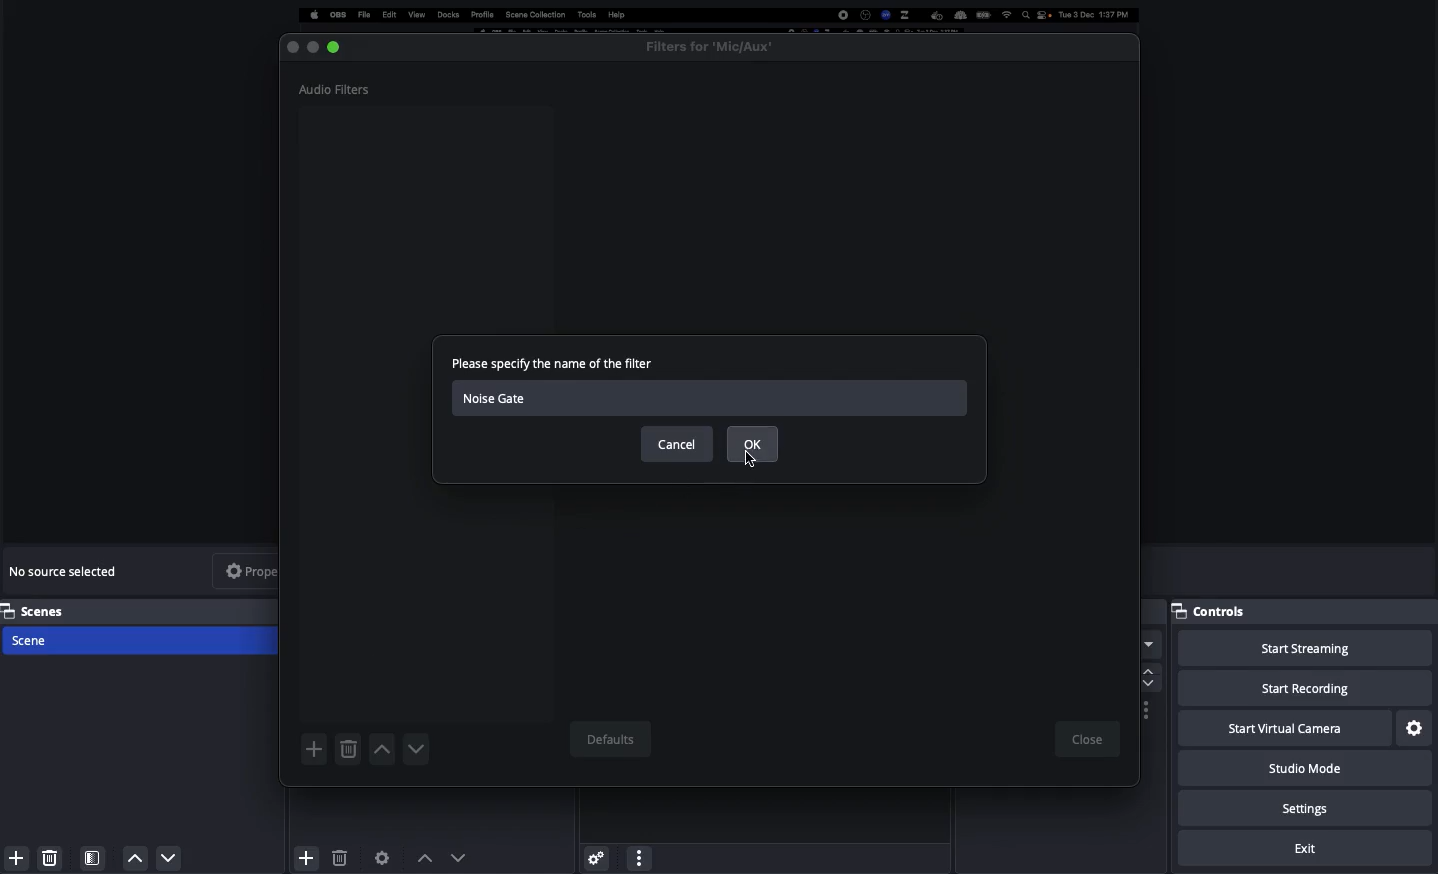 Image resolution: width=1438 pixels, height=874 pixels. Describe the element at coordinates (384, 856) in the screenshot. I see `Source preferences ` at that location.